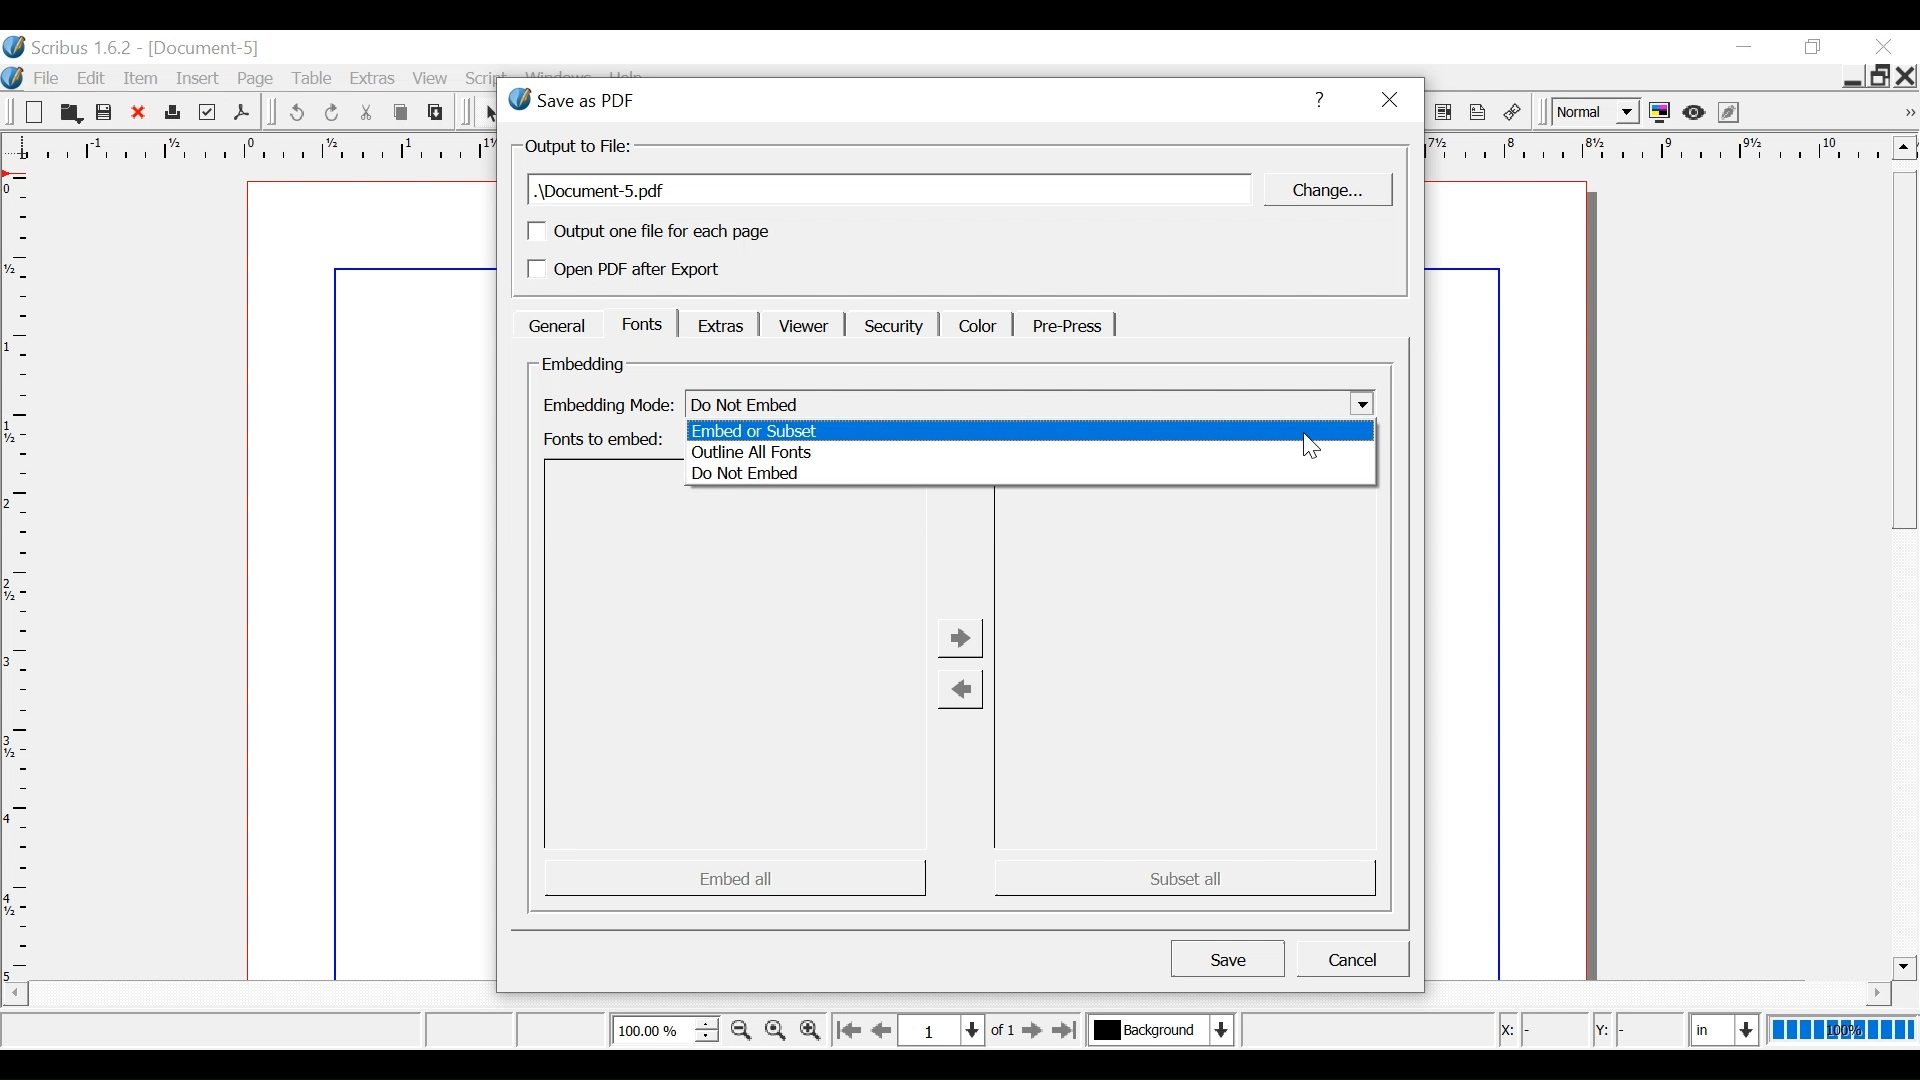 The width and height of the screenshot is (1920, 1080). What do you see at coordinates (260, 79) in the screenshot?
I see `Page` at bounding box center [260, 79].